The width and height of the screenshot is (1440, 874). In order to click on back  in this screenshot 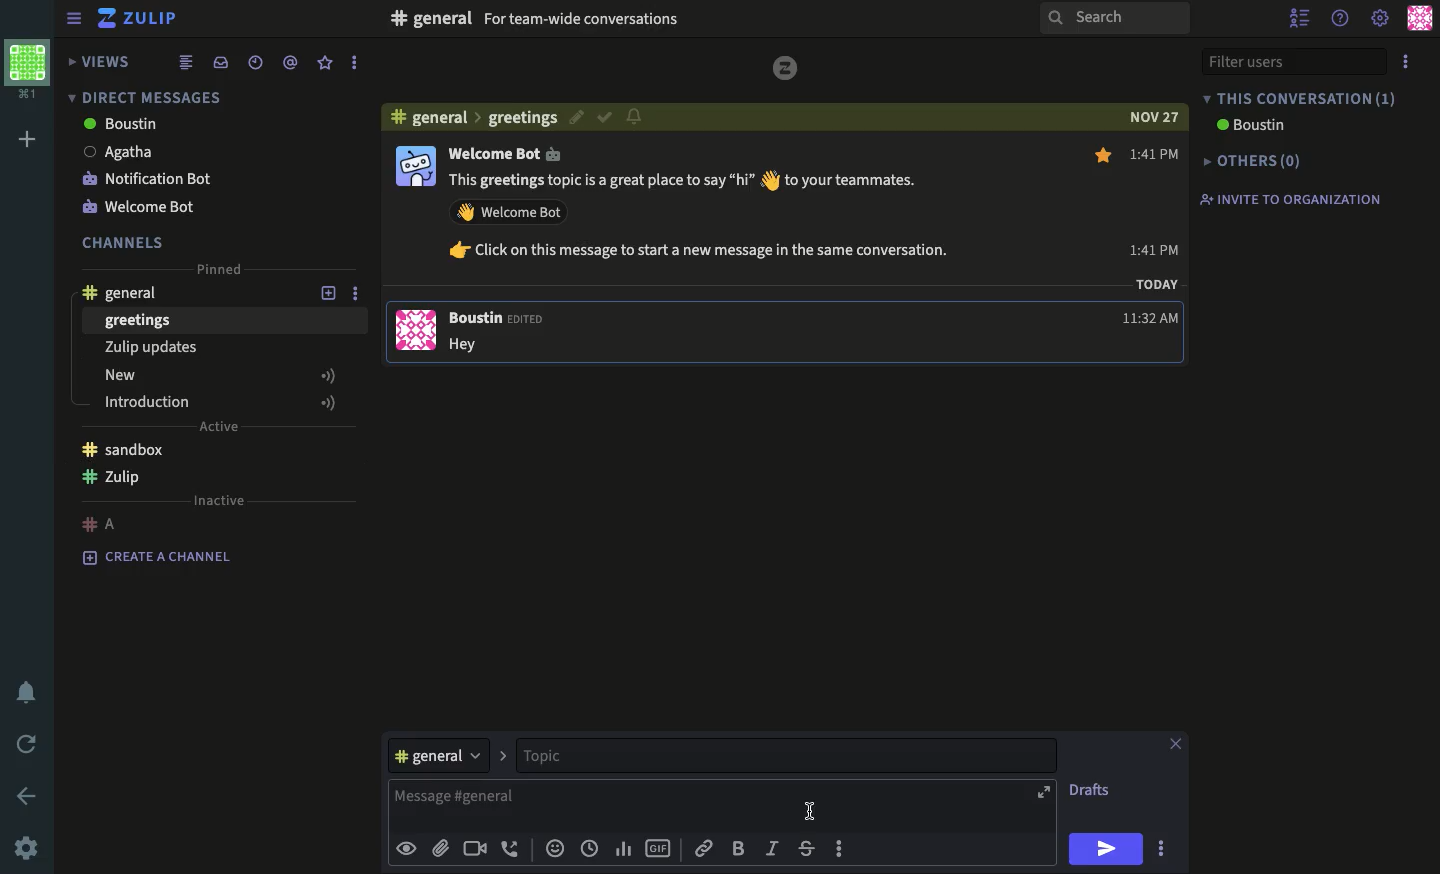, I will do `click(29, 797)`.